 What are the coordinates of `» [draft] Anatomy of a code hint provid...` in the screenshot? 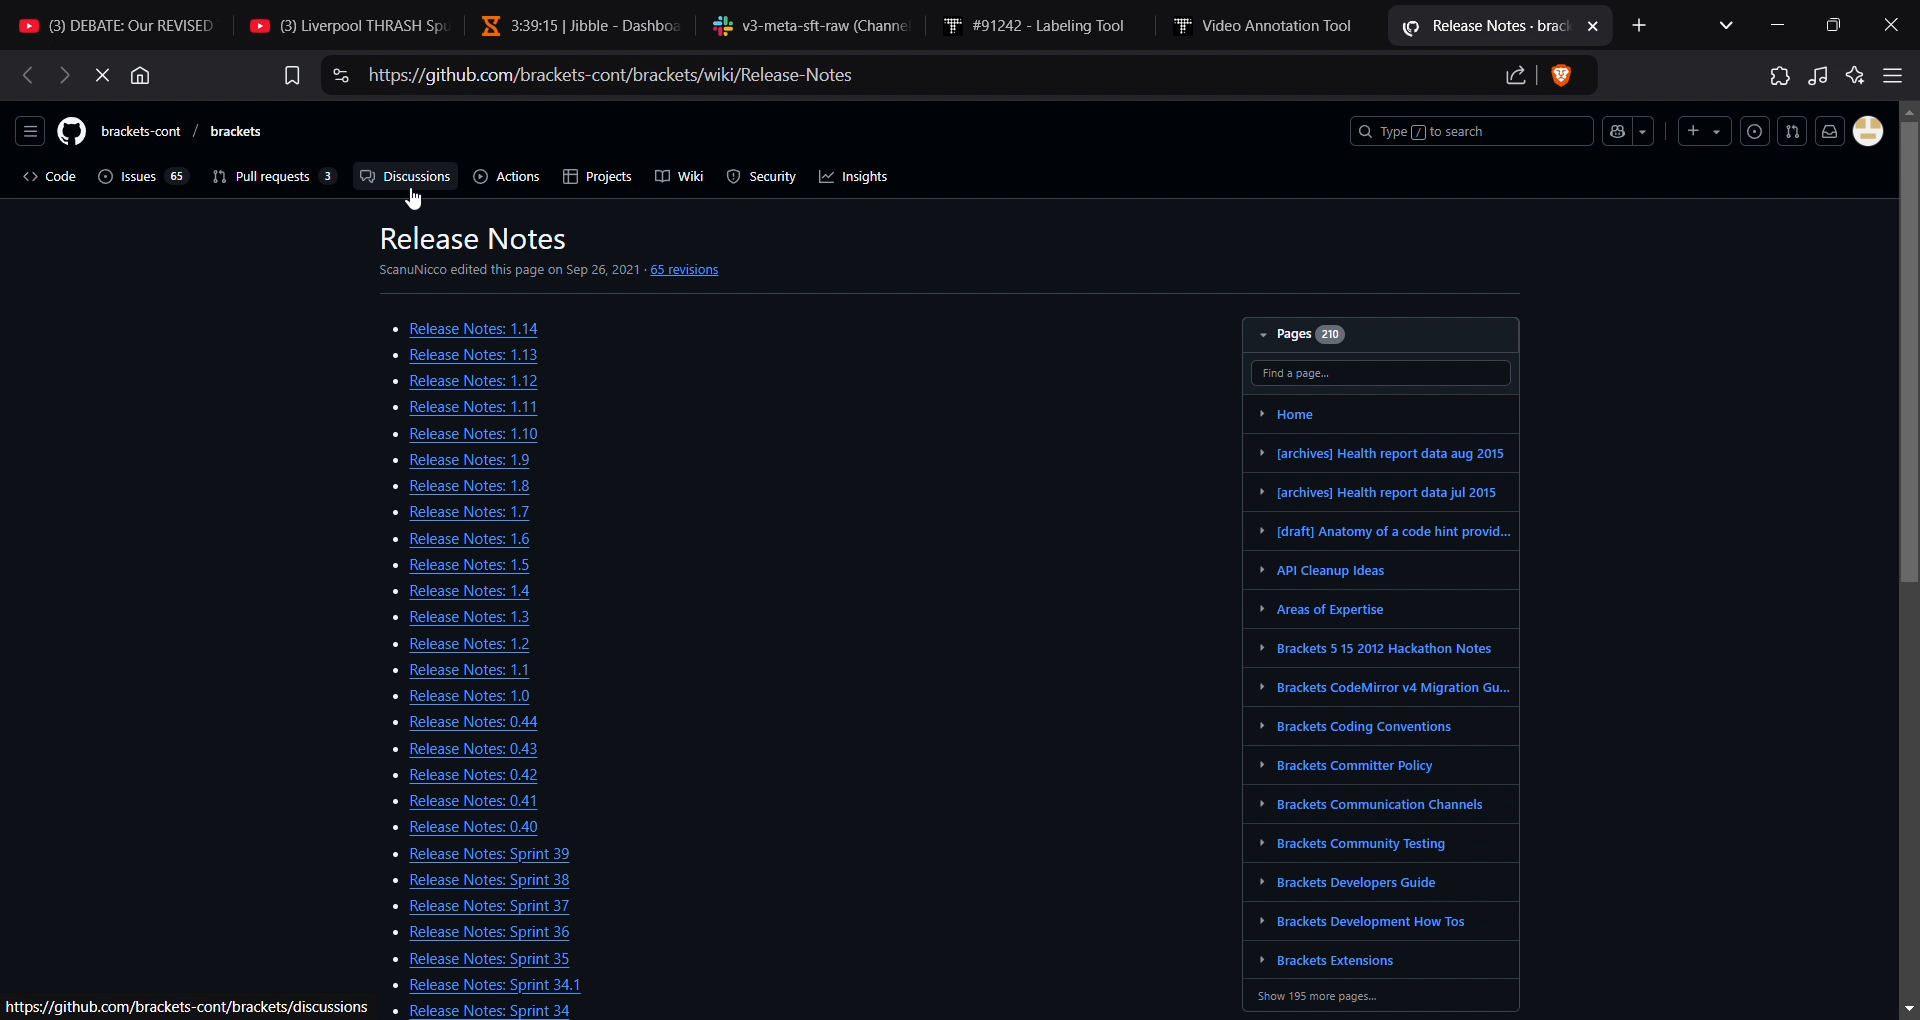 It's located at (1375, 531).